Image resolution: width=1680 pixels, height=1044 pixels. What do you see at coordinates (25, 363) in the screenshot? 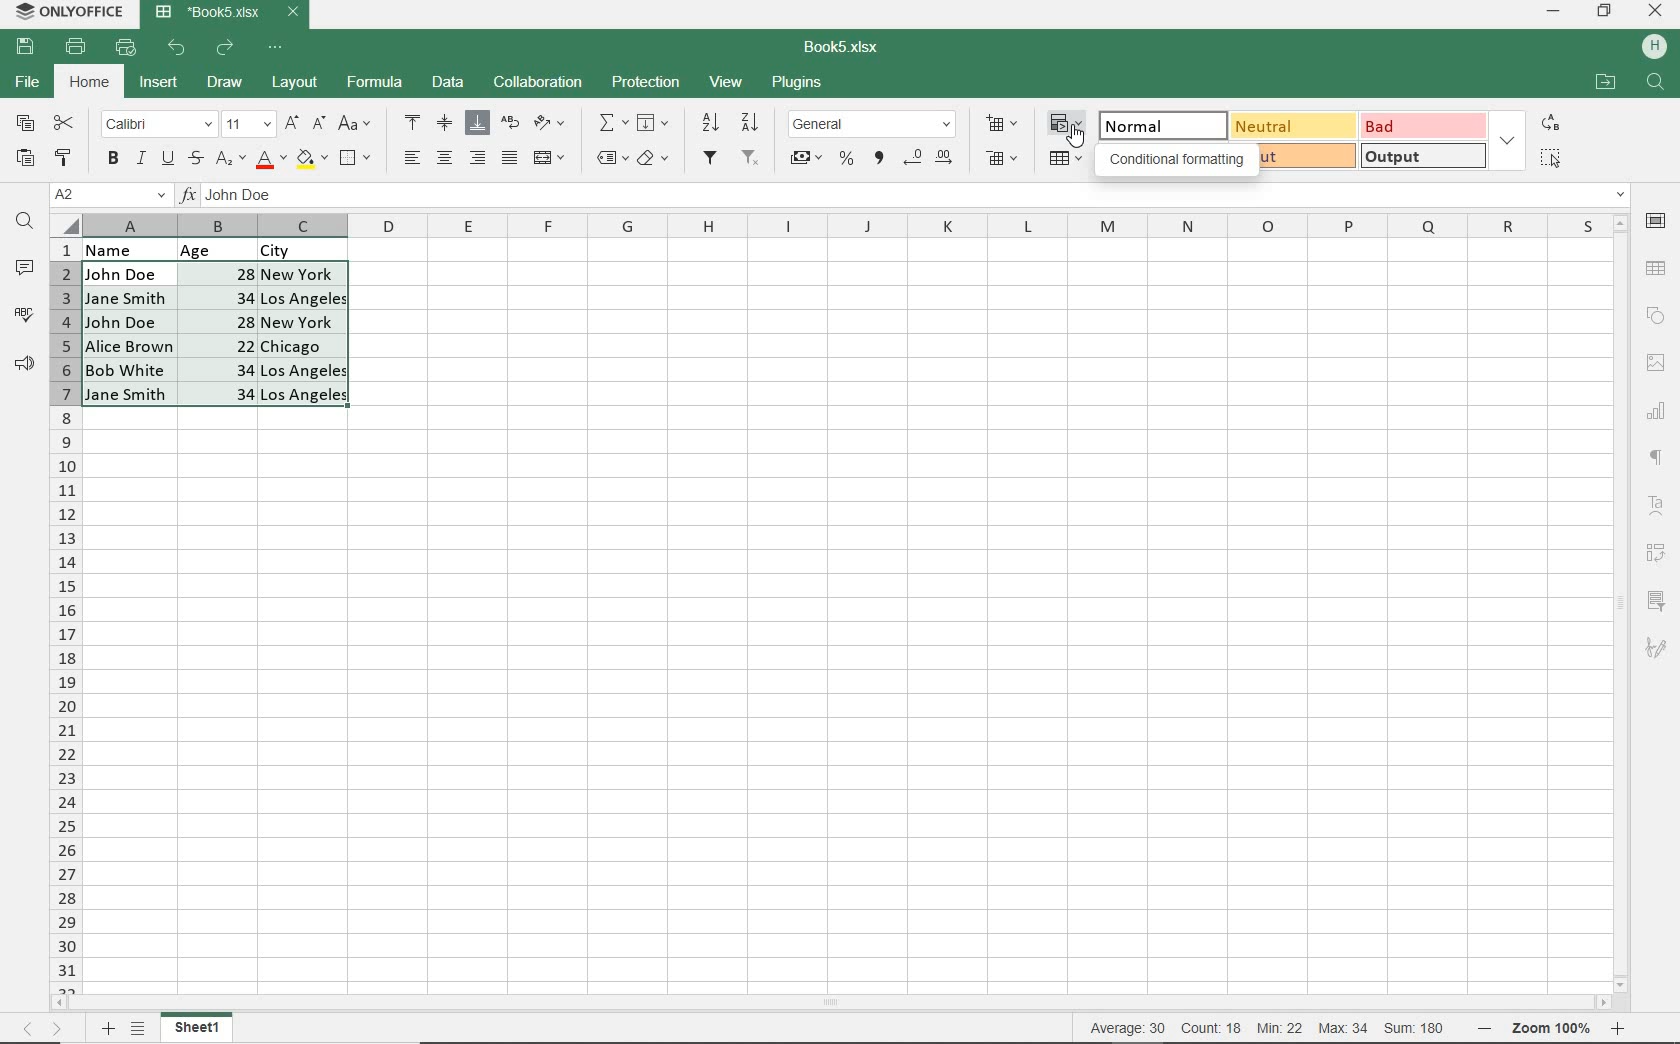
I see `FEEDBACK & SUPPORT` at bounding box center [25, 363].